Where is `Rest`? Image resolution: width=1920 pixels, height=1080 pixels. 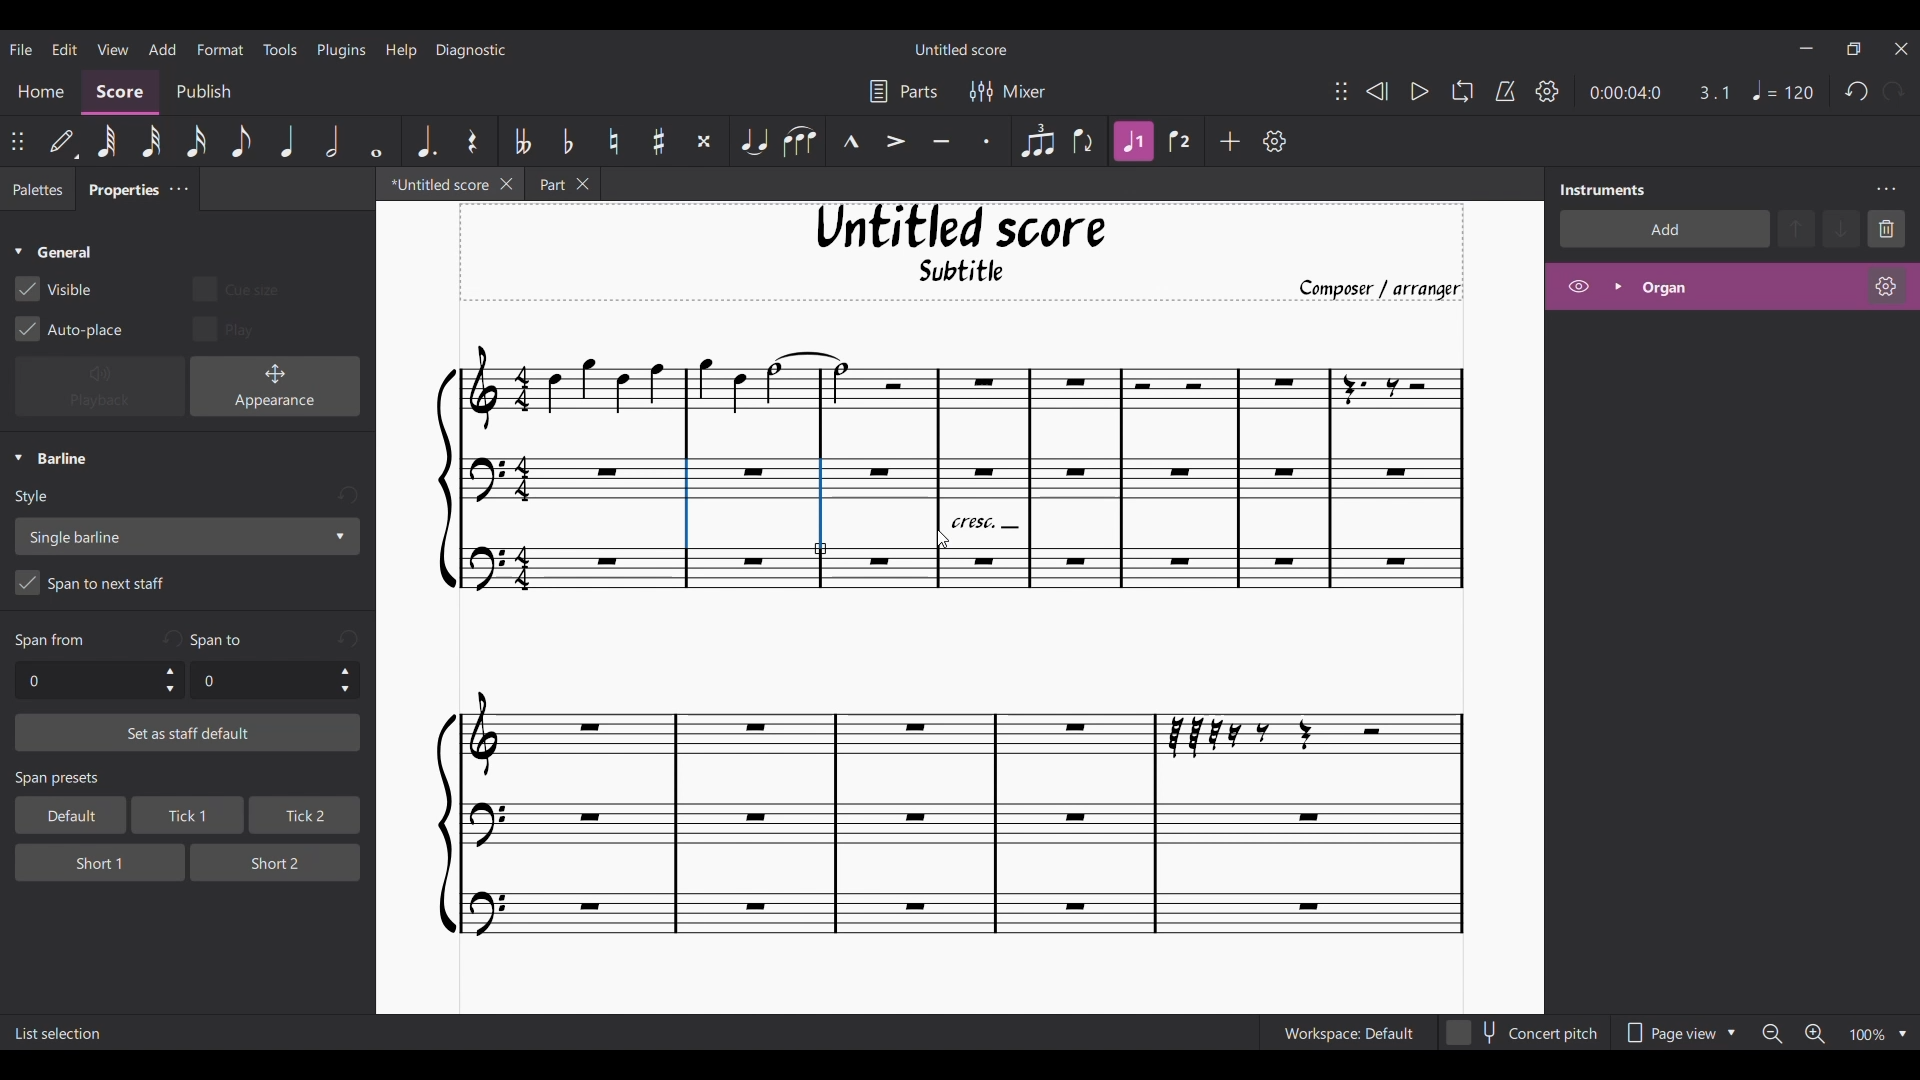 Rest is located at coordinates (472, 141).